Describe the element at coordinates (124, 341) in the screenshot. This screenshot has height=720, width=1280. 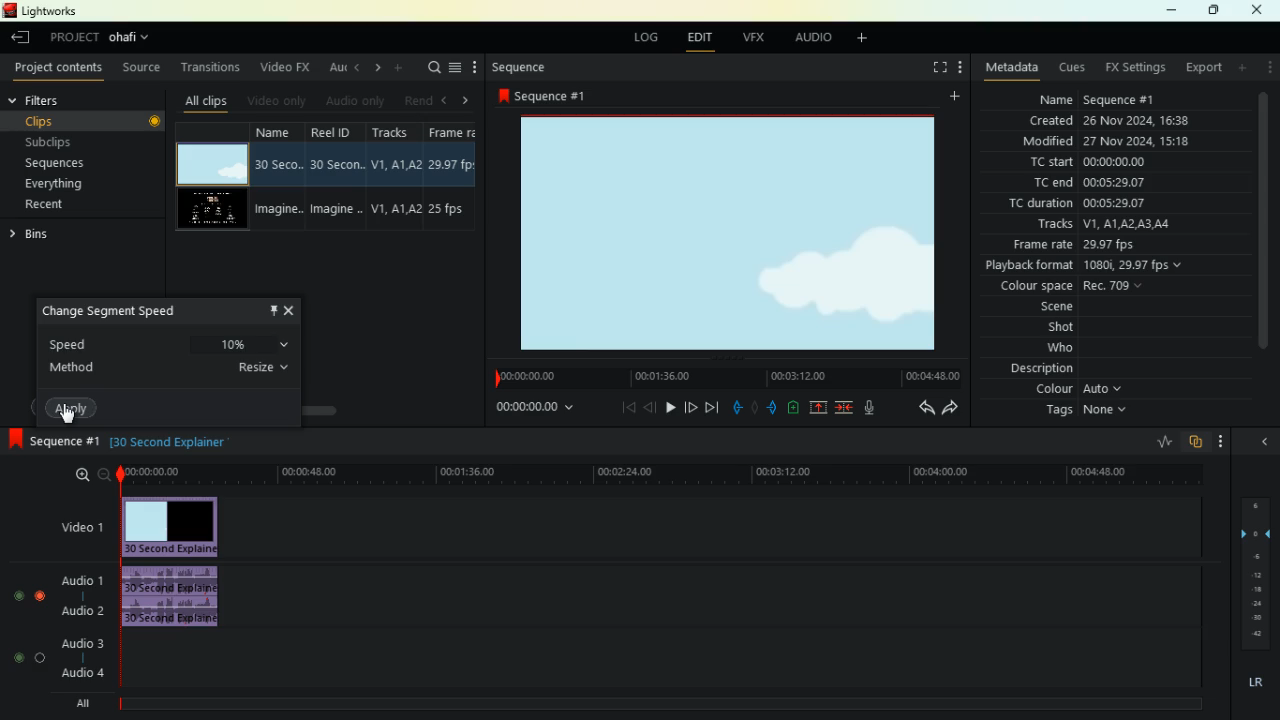
I see `speed` at that location.